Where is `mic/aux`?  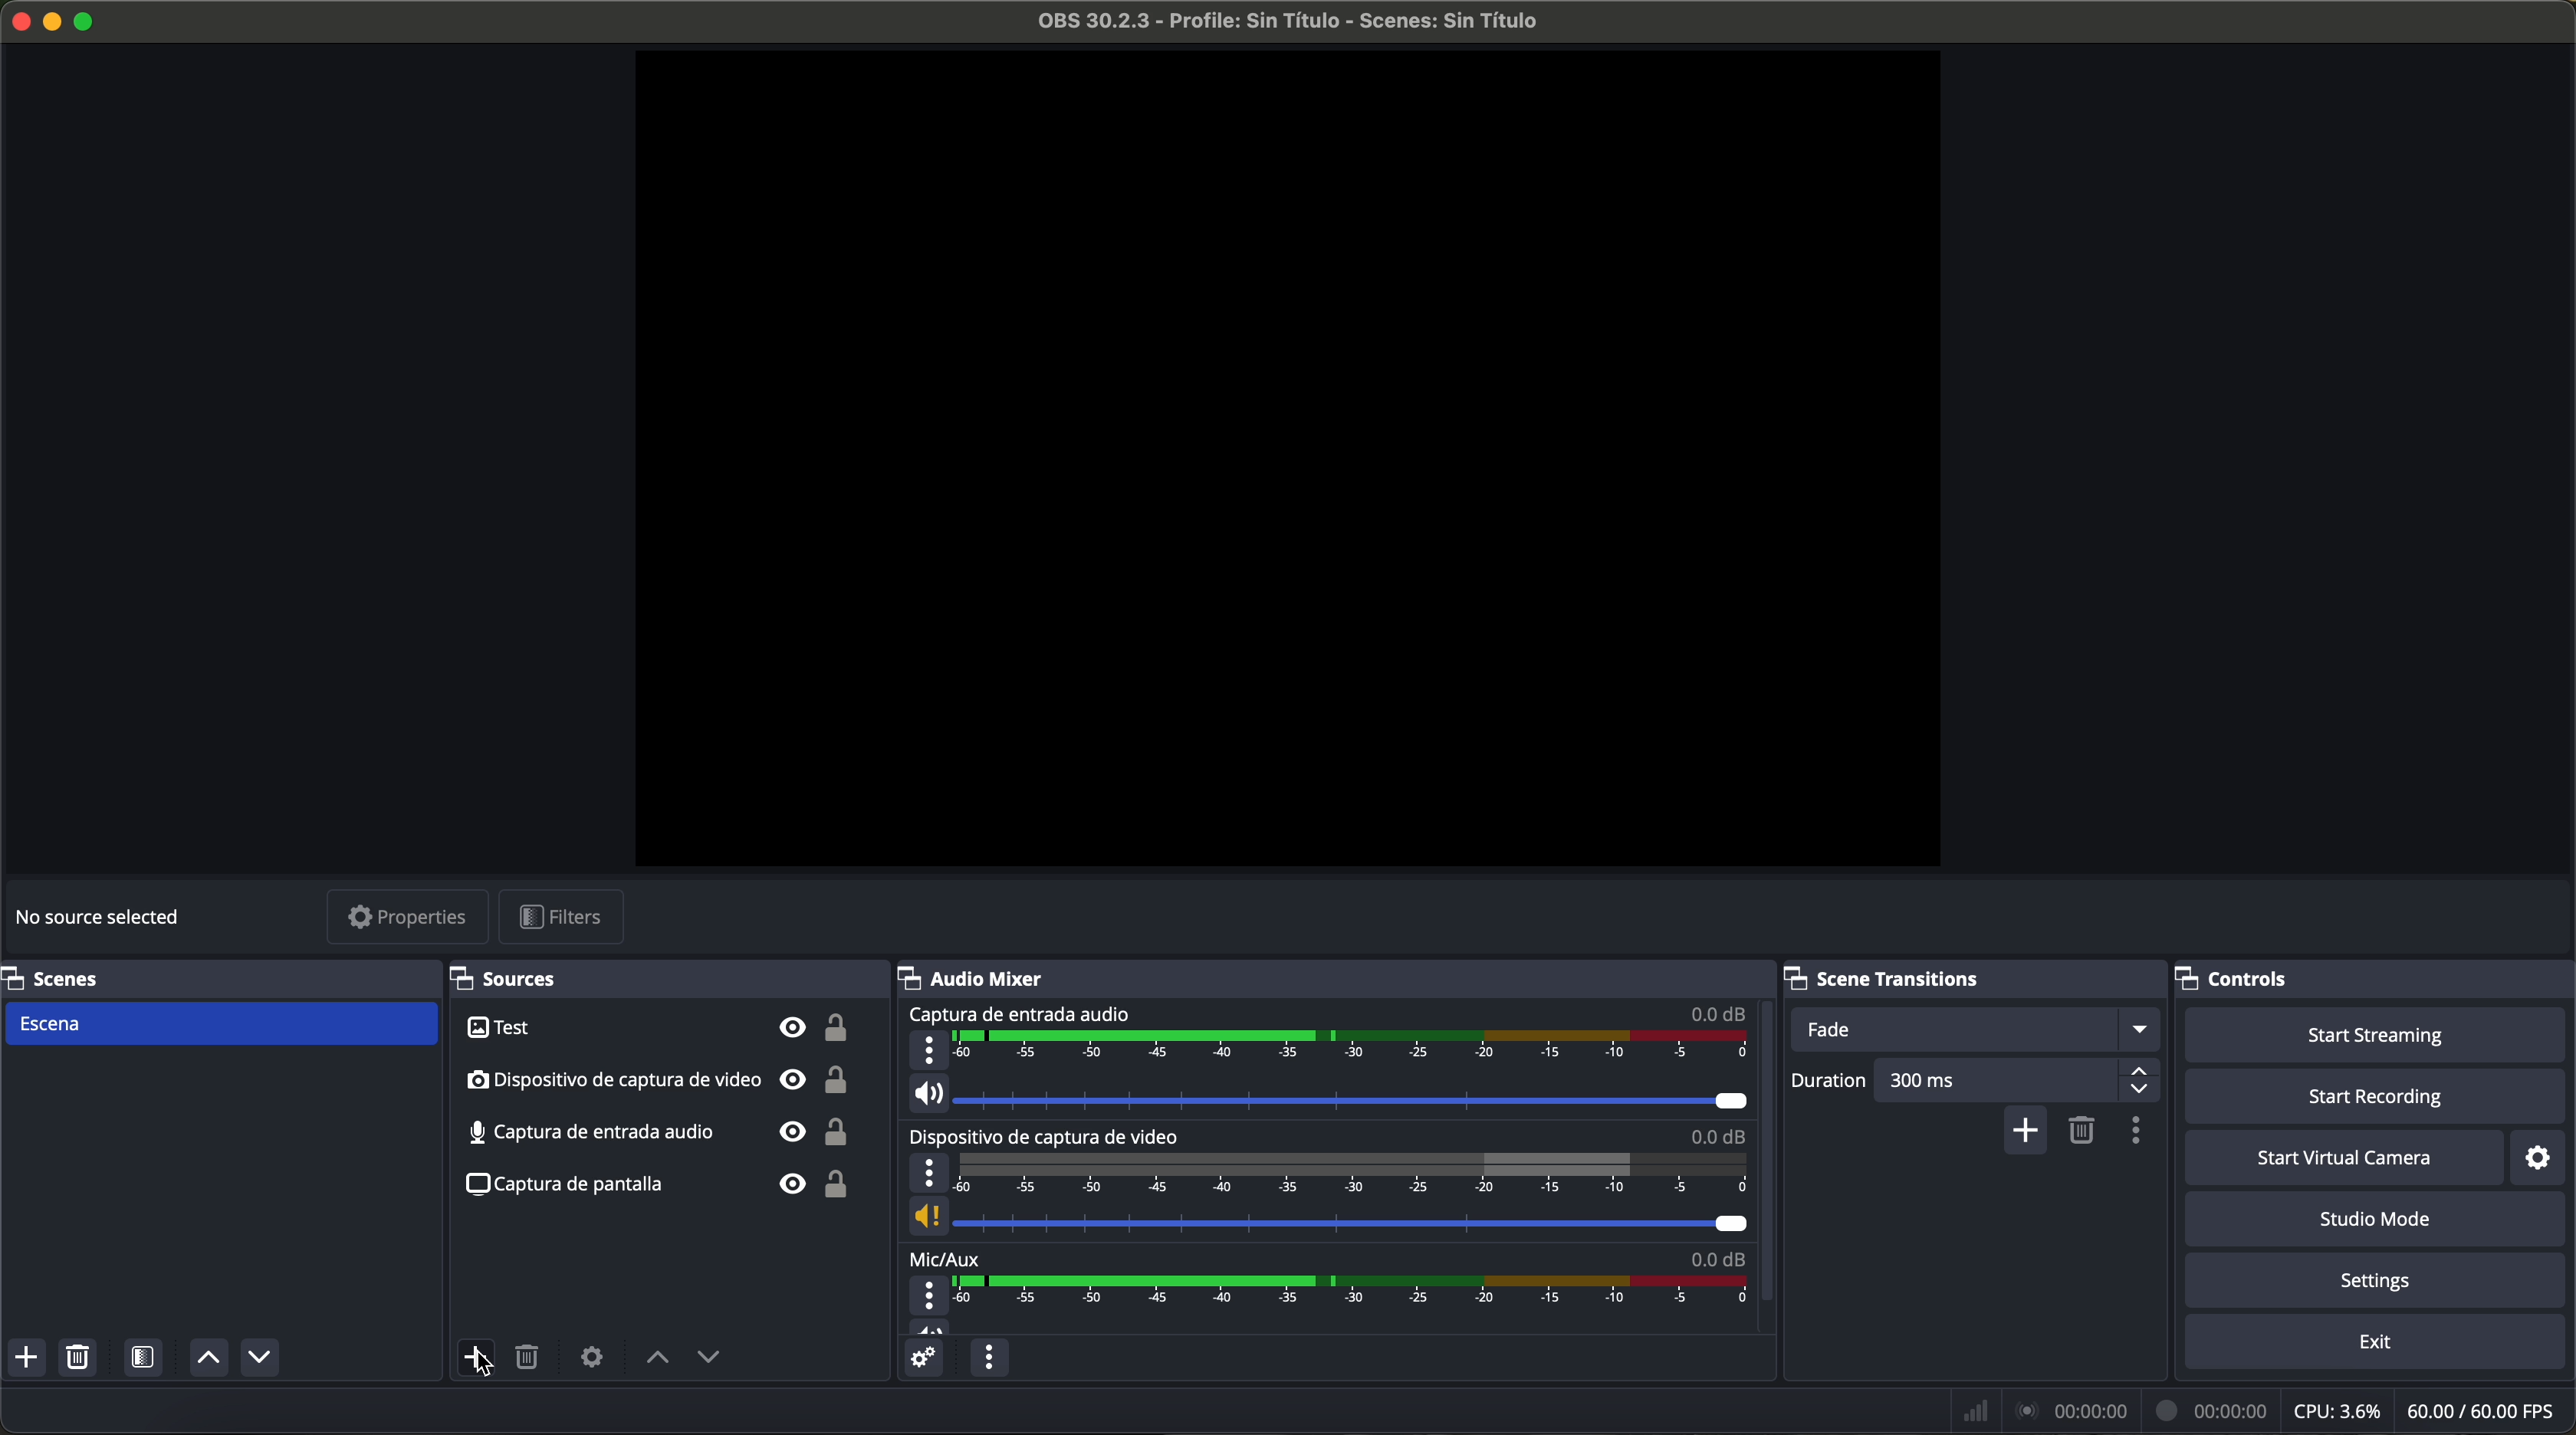 mic/aux is located at coordinates (955, 1259).